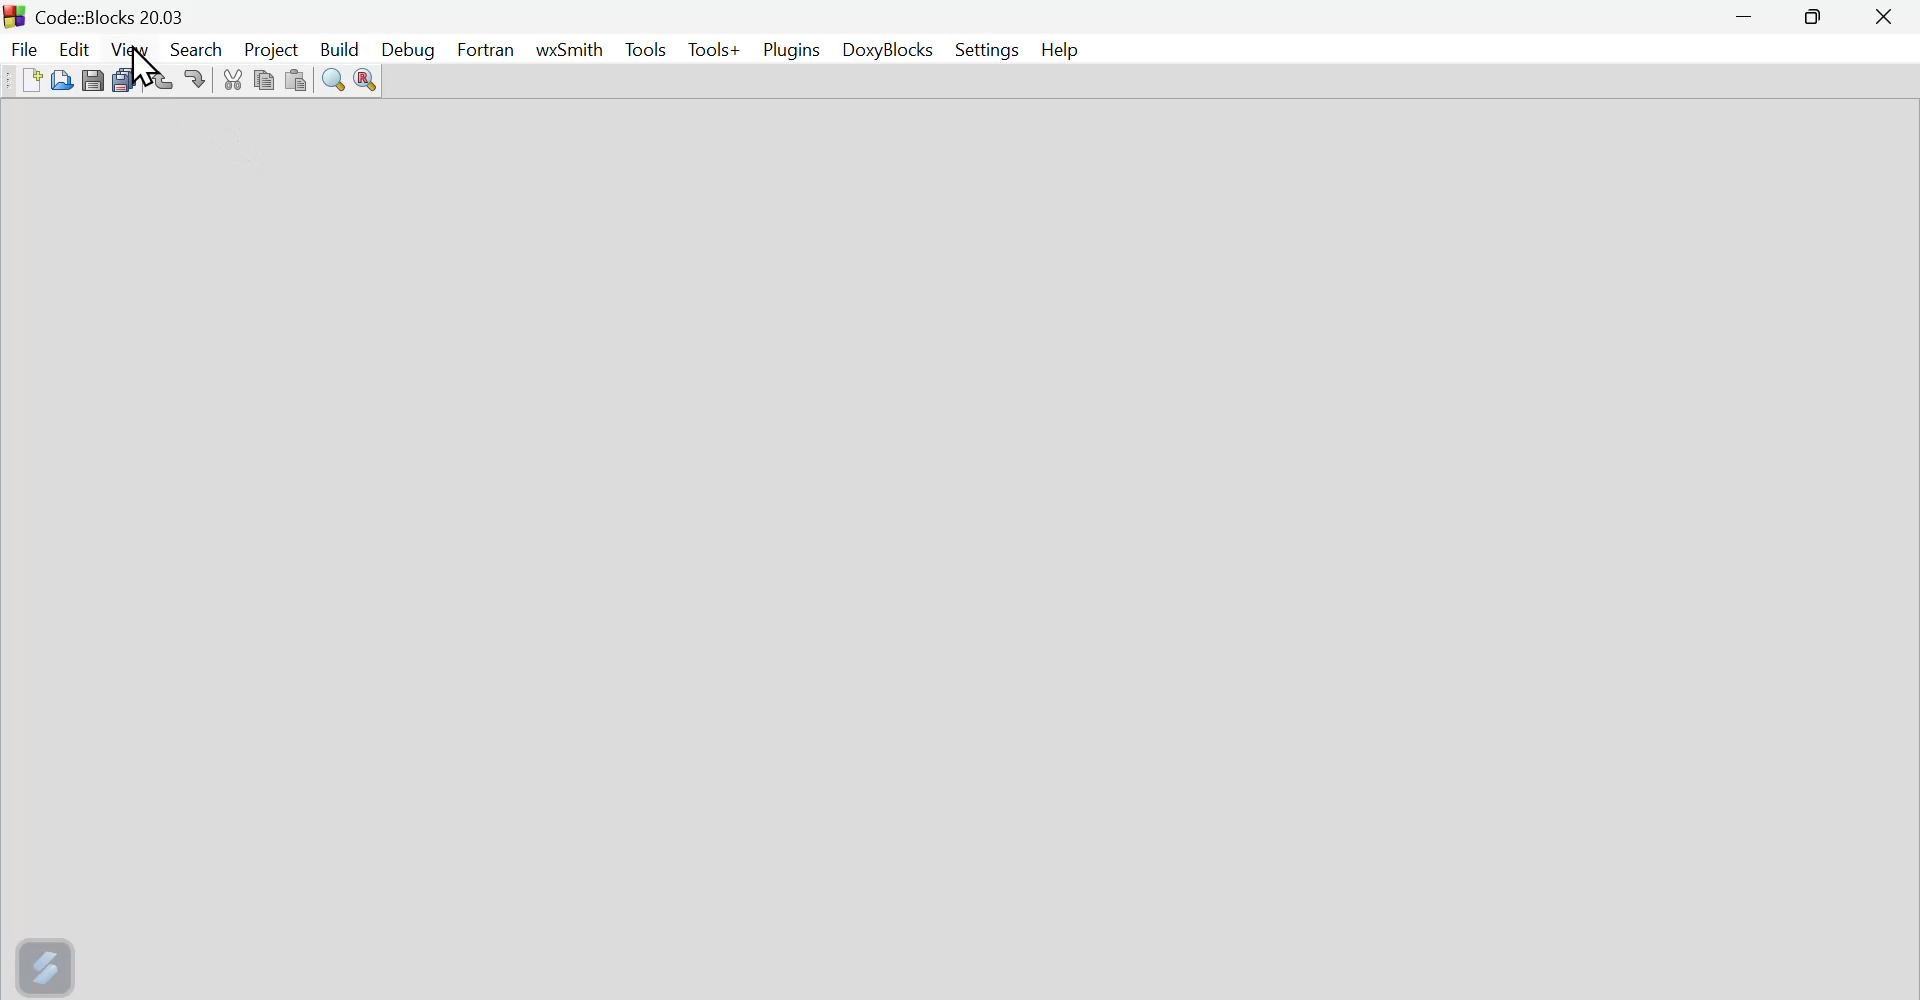 This screenshot has height=1000, width=1920. I want to click on minimise, so click(1747, 20).